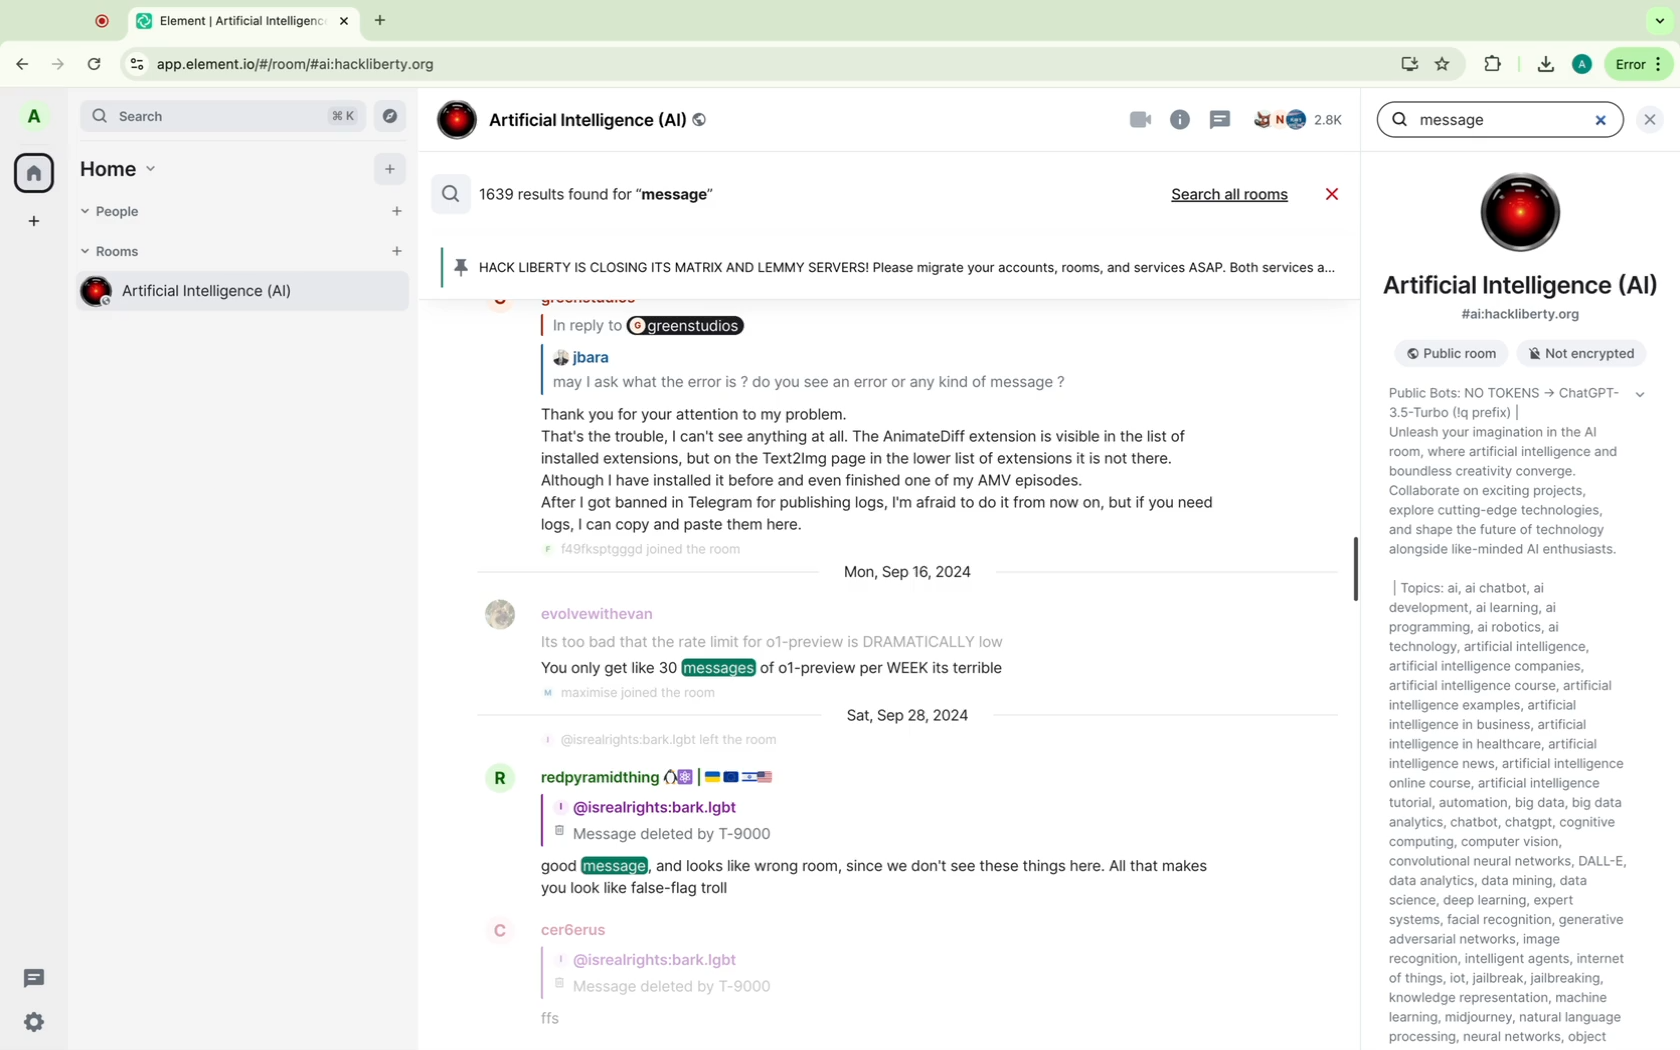 Image resolution: width=1680 pixels, height=1050 pixels. I want to click on home, so click(33, 172).